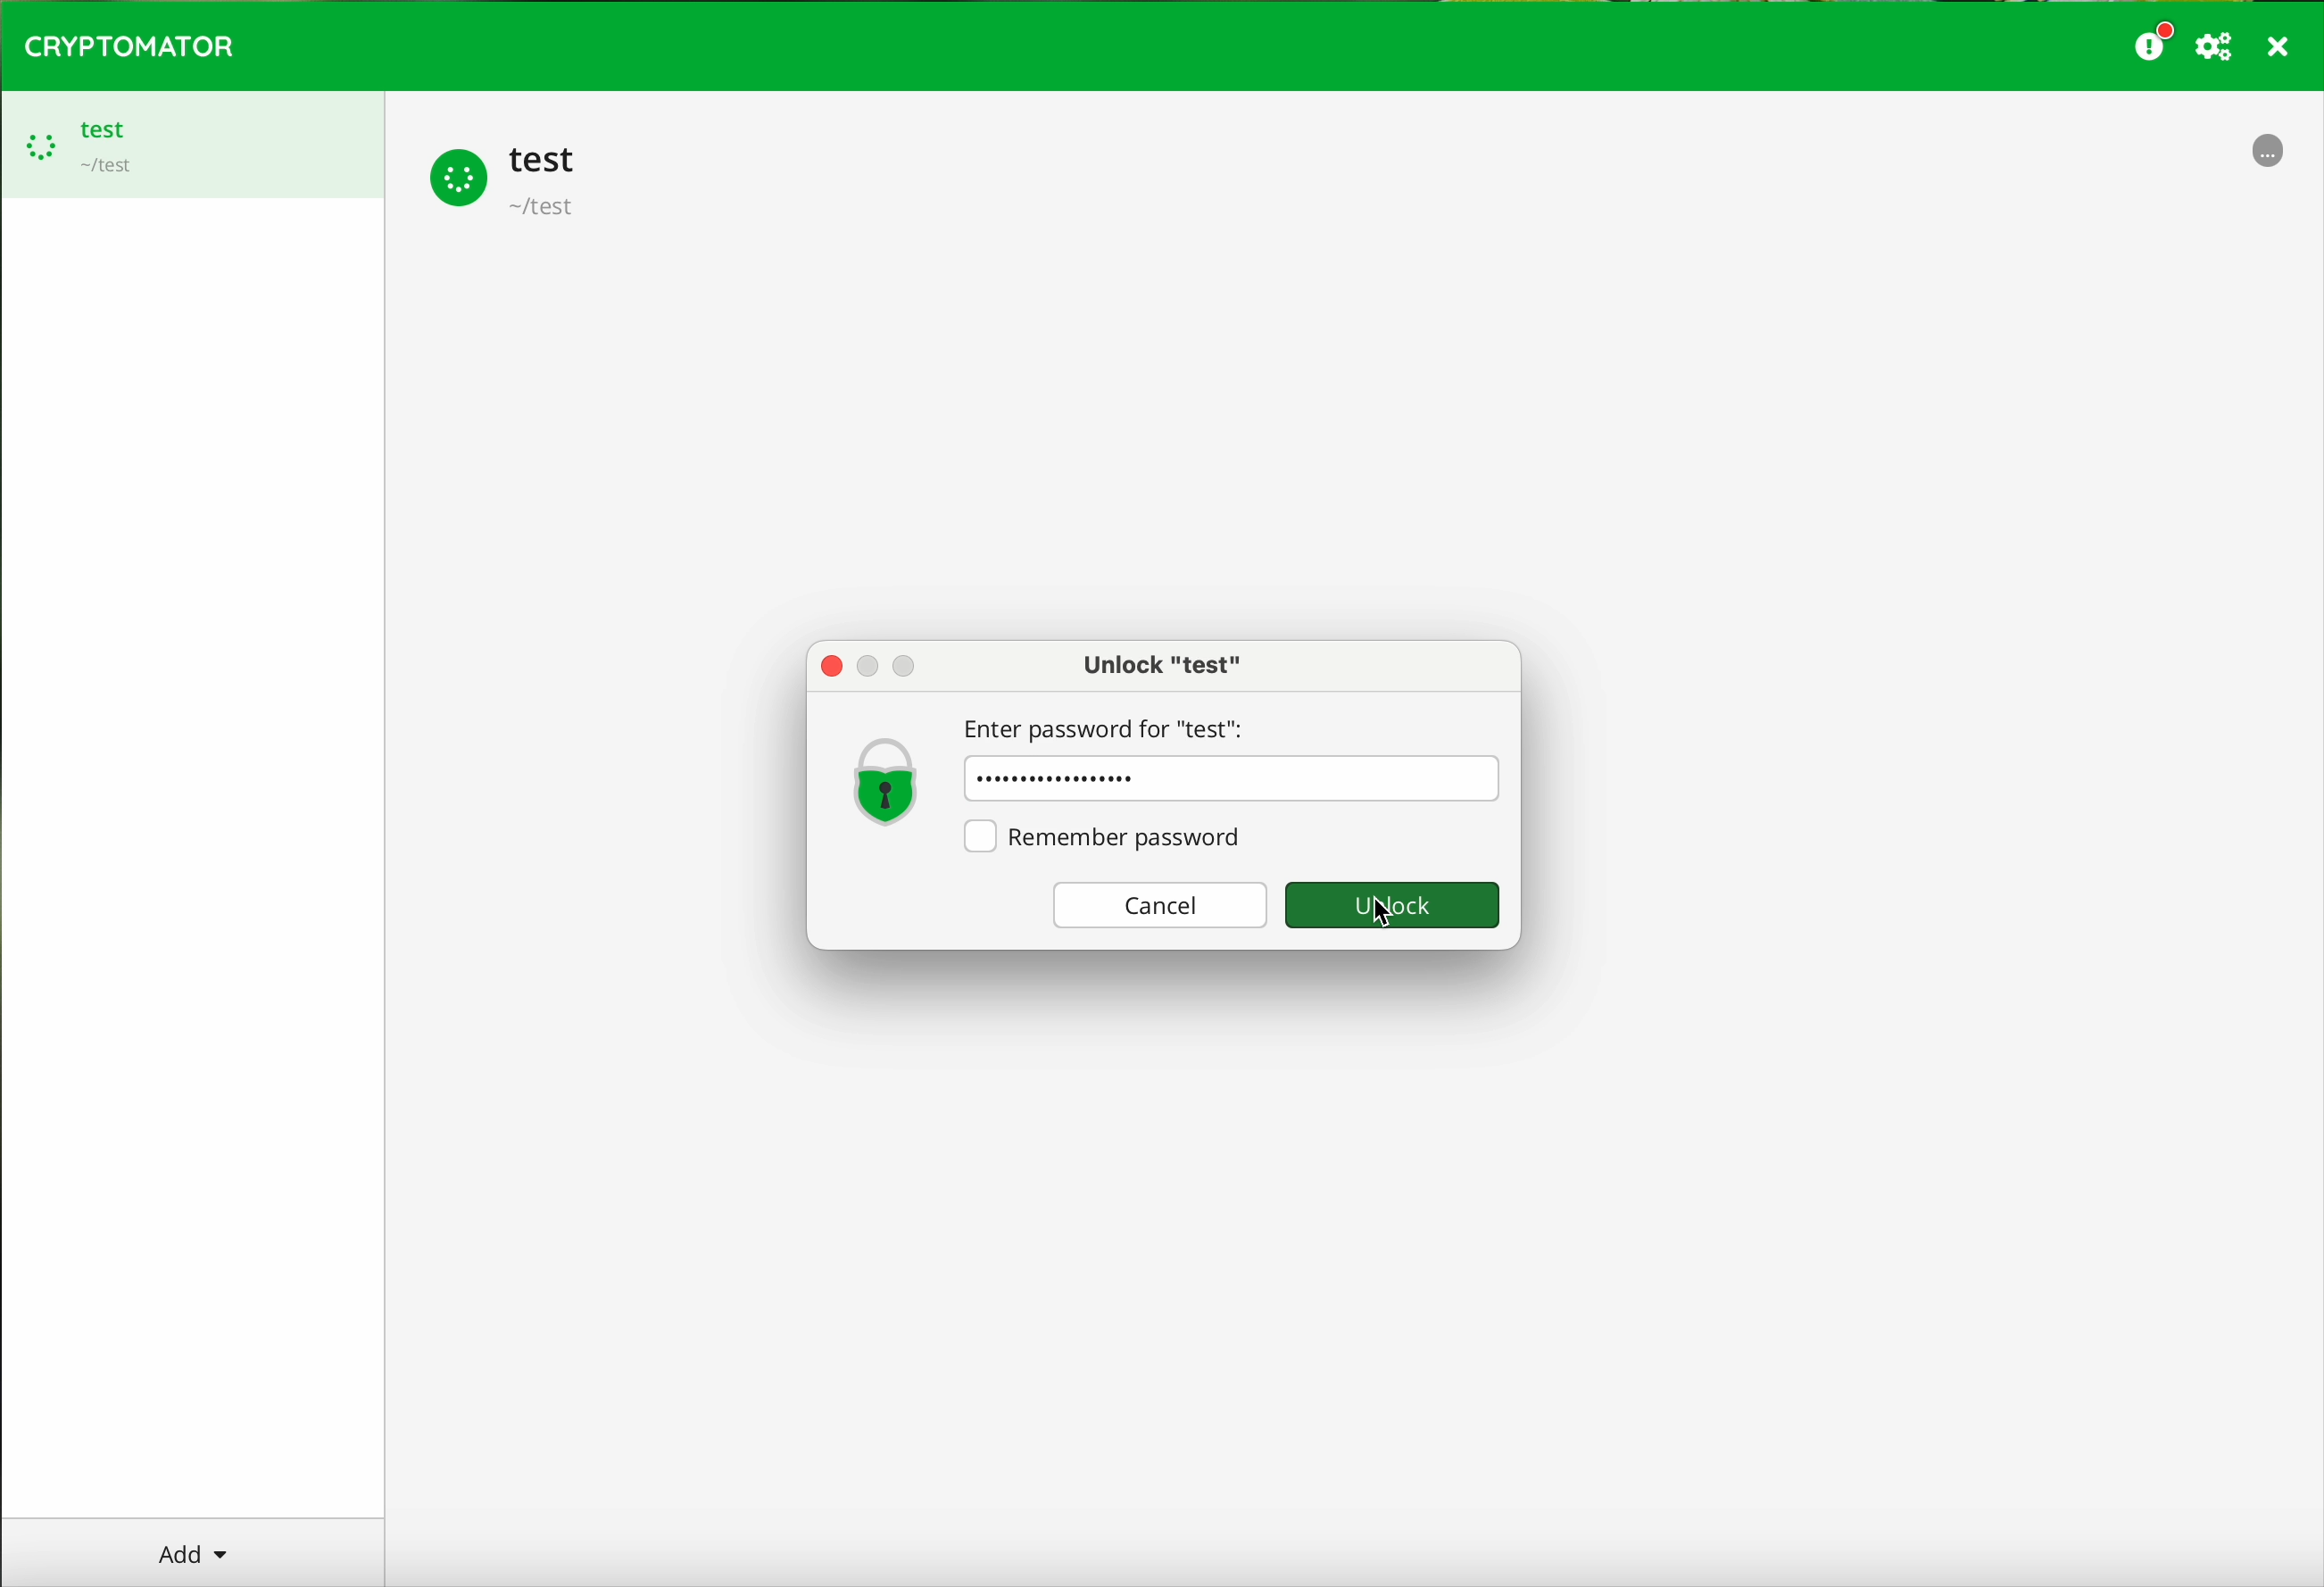 This screenshot has width=2324, height=1587. I want to click on Add , so click(206, 1551).